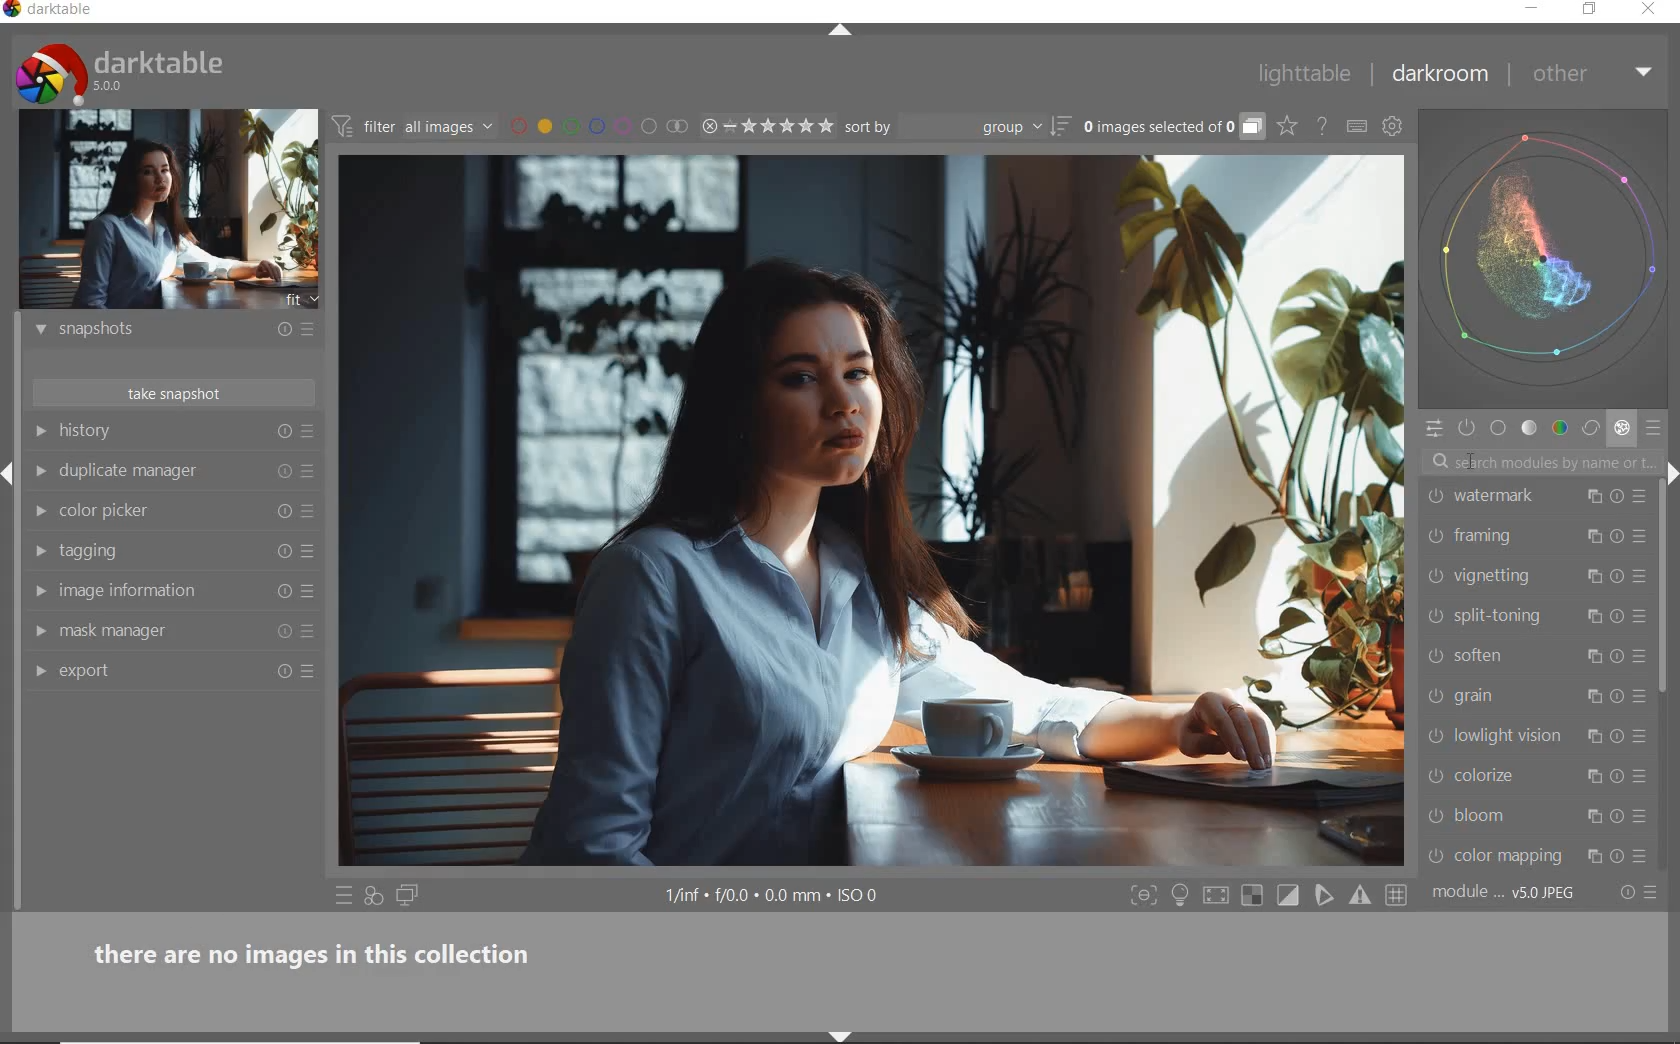  Describe the element at coordinates (598, 126) in the screenshot. I see `filter by images color label` at that location.